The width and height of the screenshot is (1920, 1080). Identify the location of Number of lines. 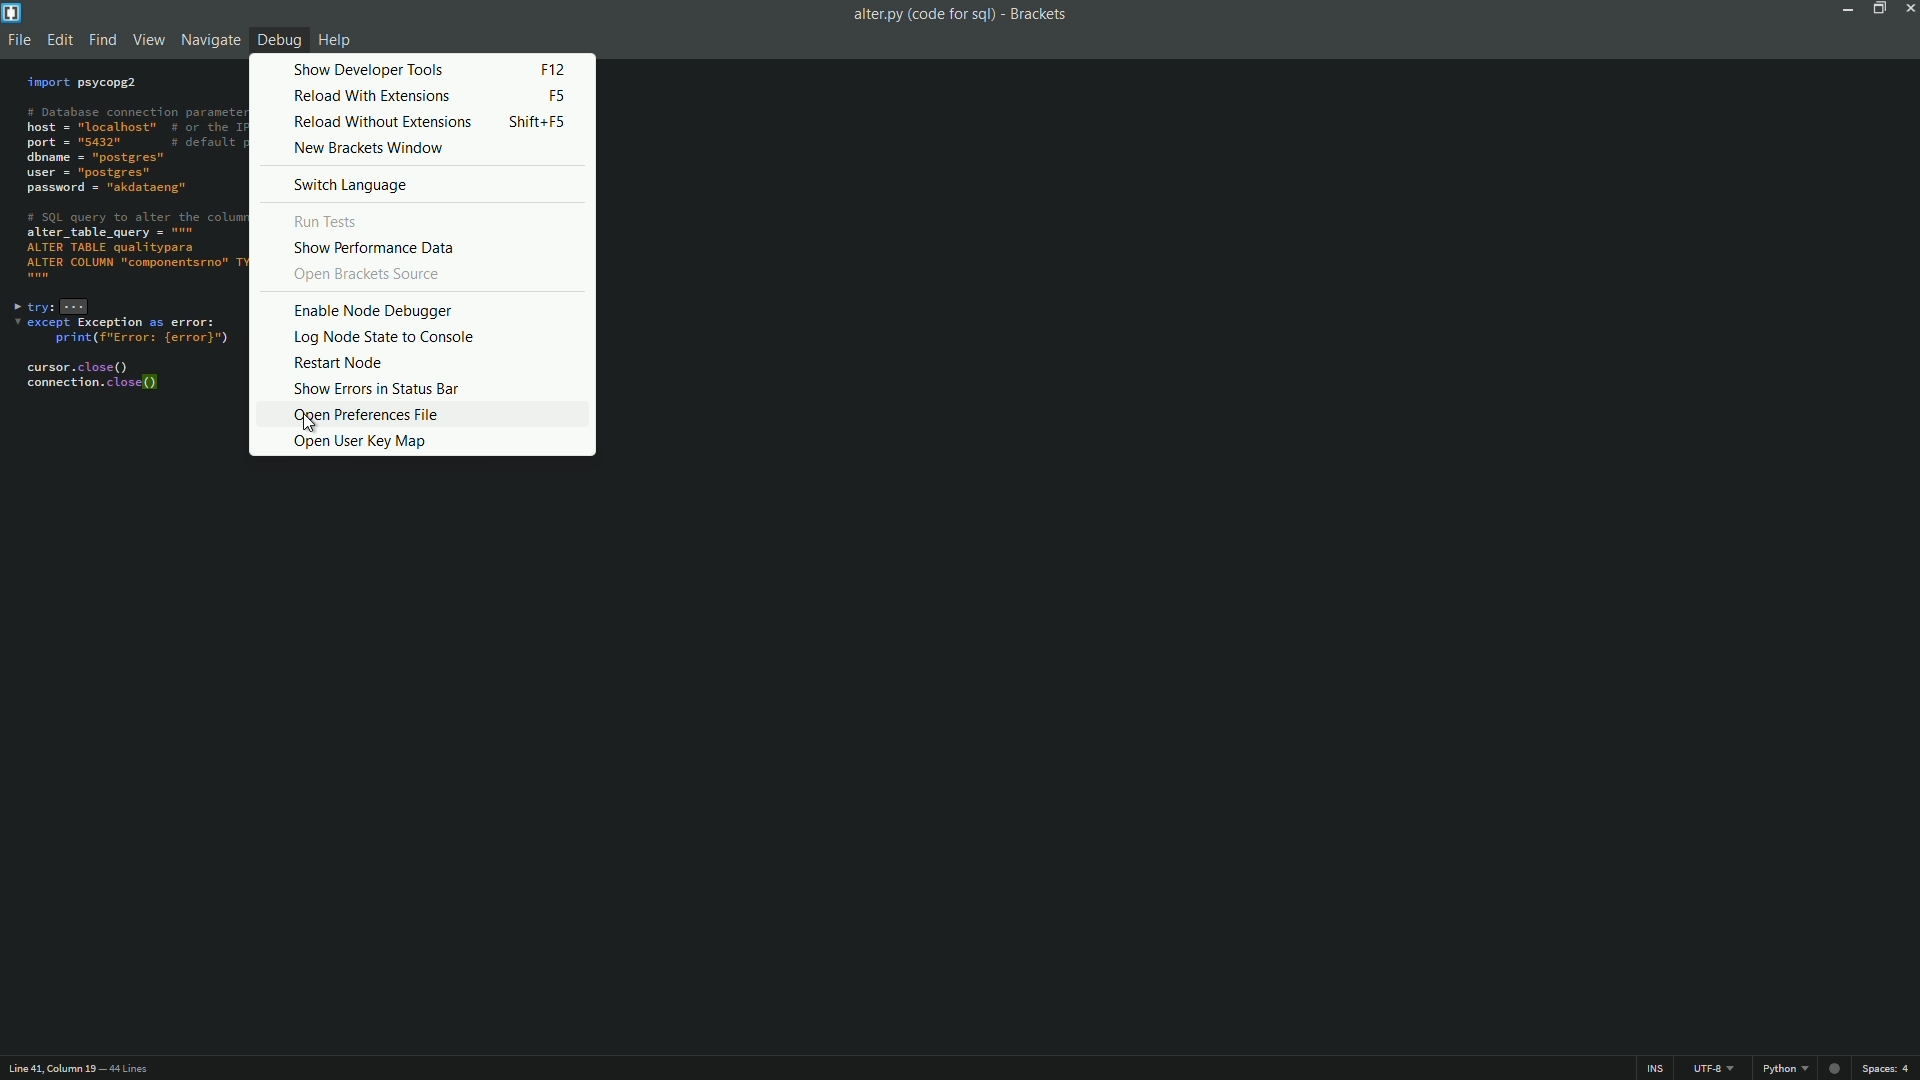
(133, 1068).